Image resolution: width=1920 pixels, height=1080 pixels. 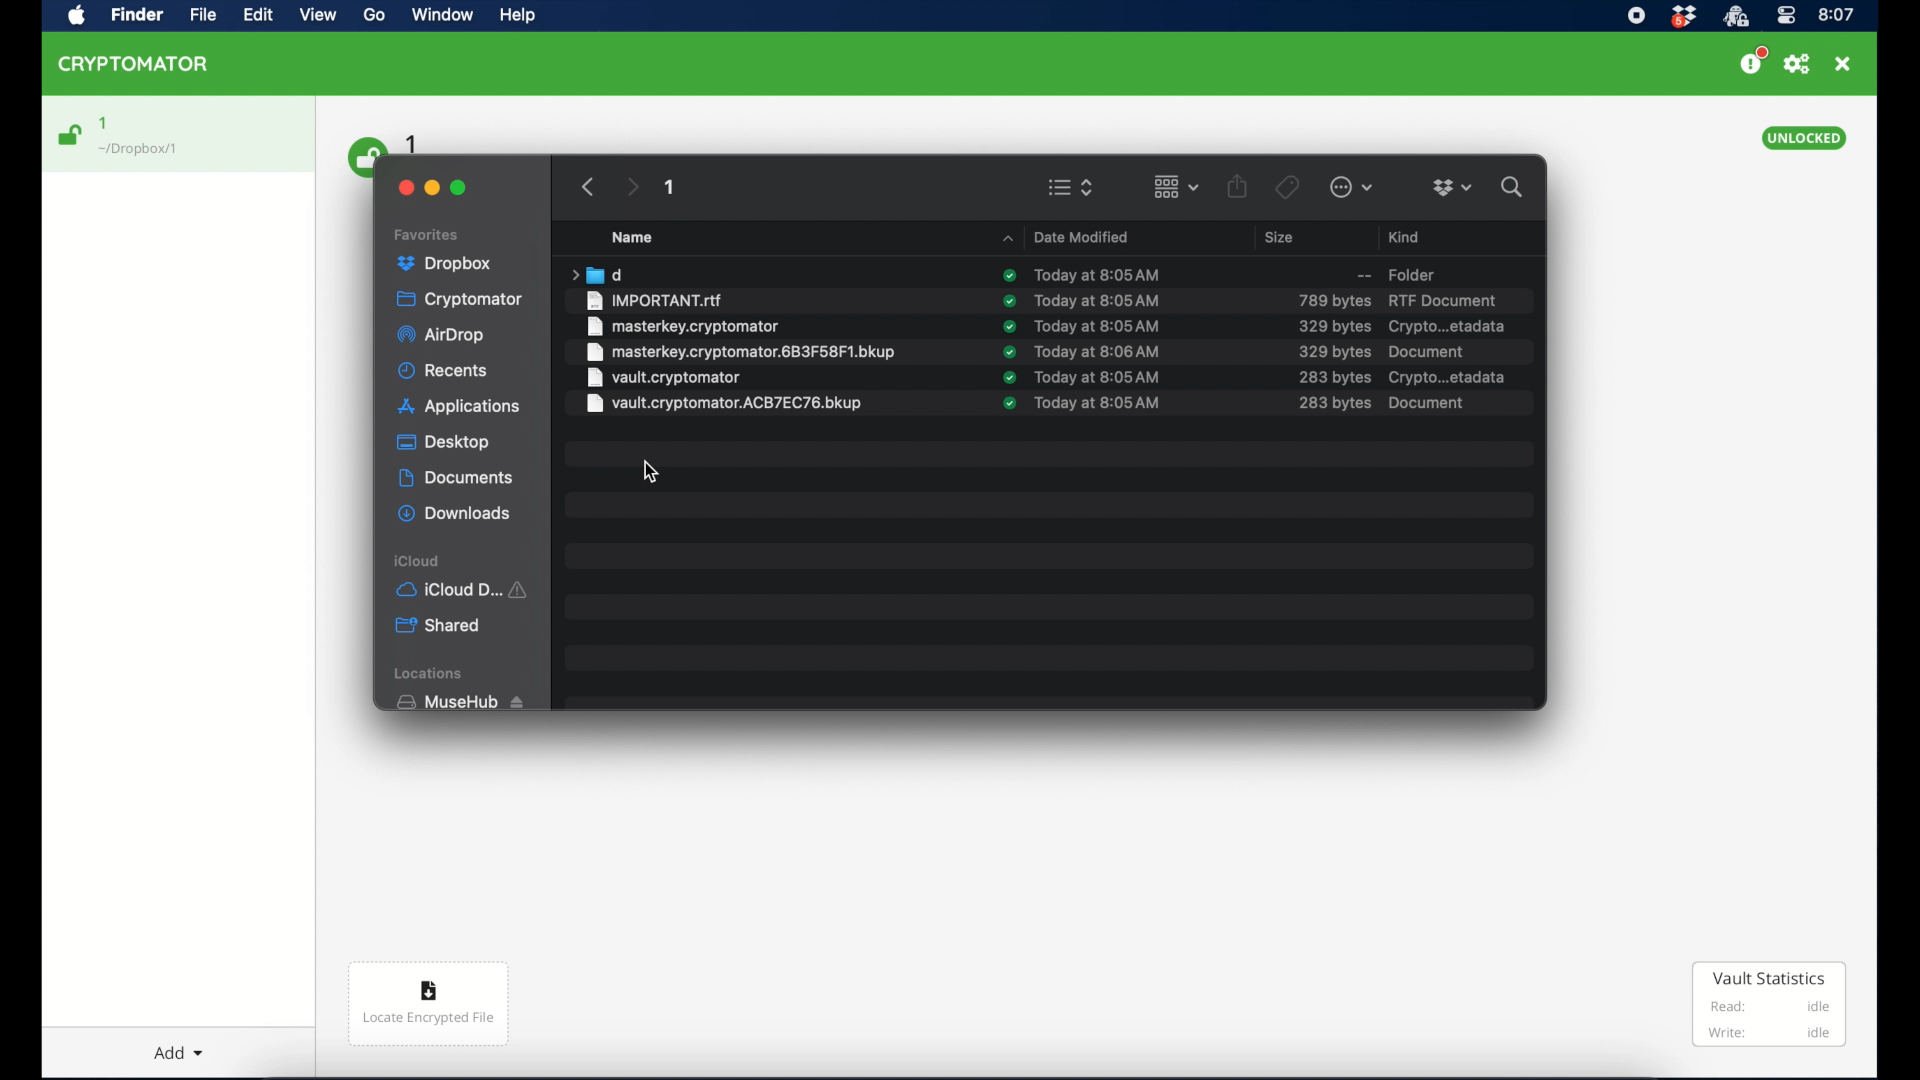 What do you see at coordinates (466, 588) in the screenshot?
I see `iCloud` at bounding box center [466, 588].